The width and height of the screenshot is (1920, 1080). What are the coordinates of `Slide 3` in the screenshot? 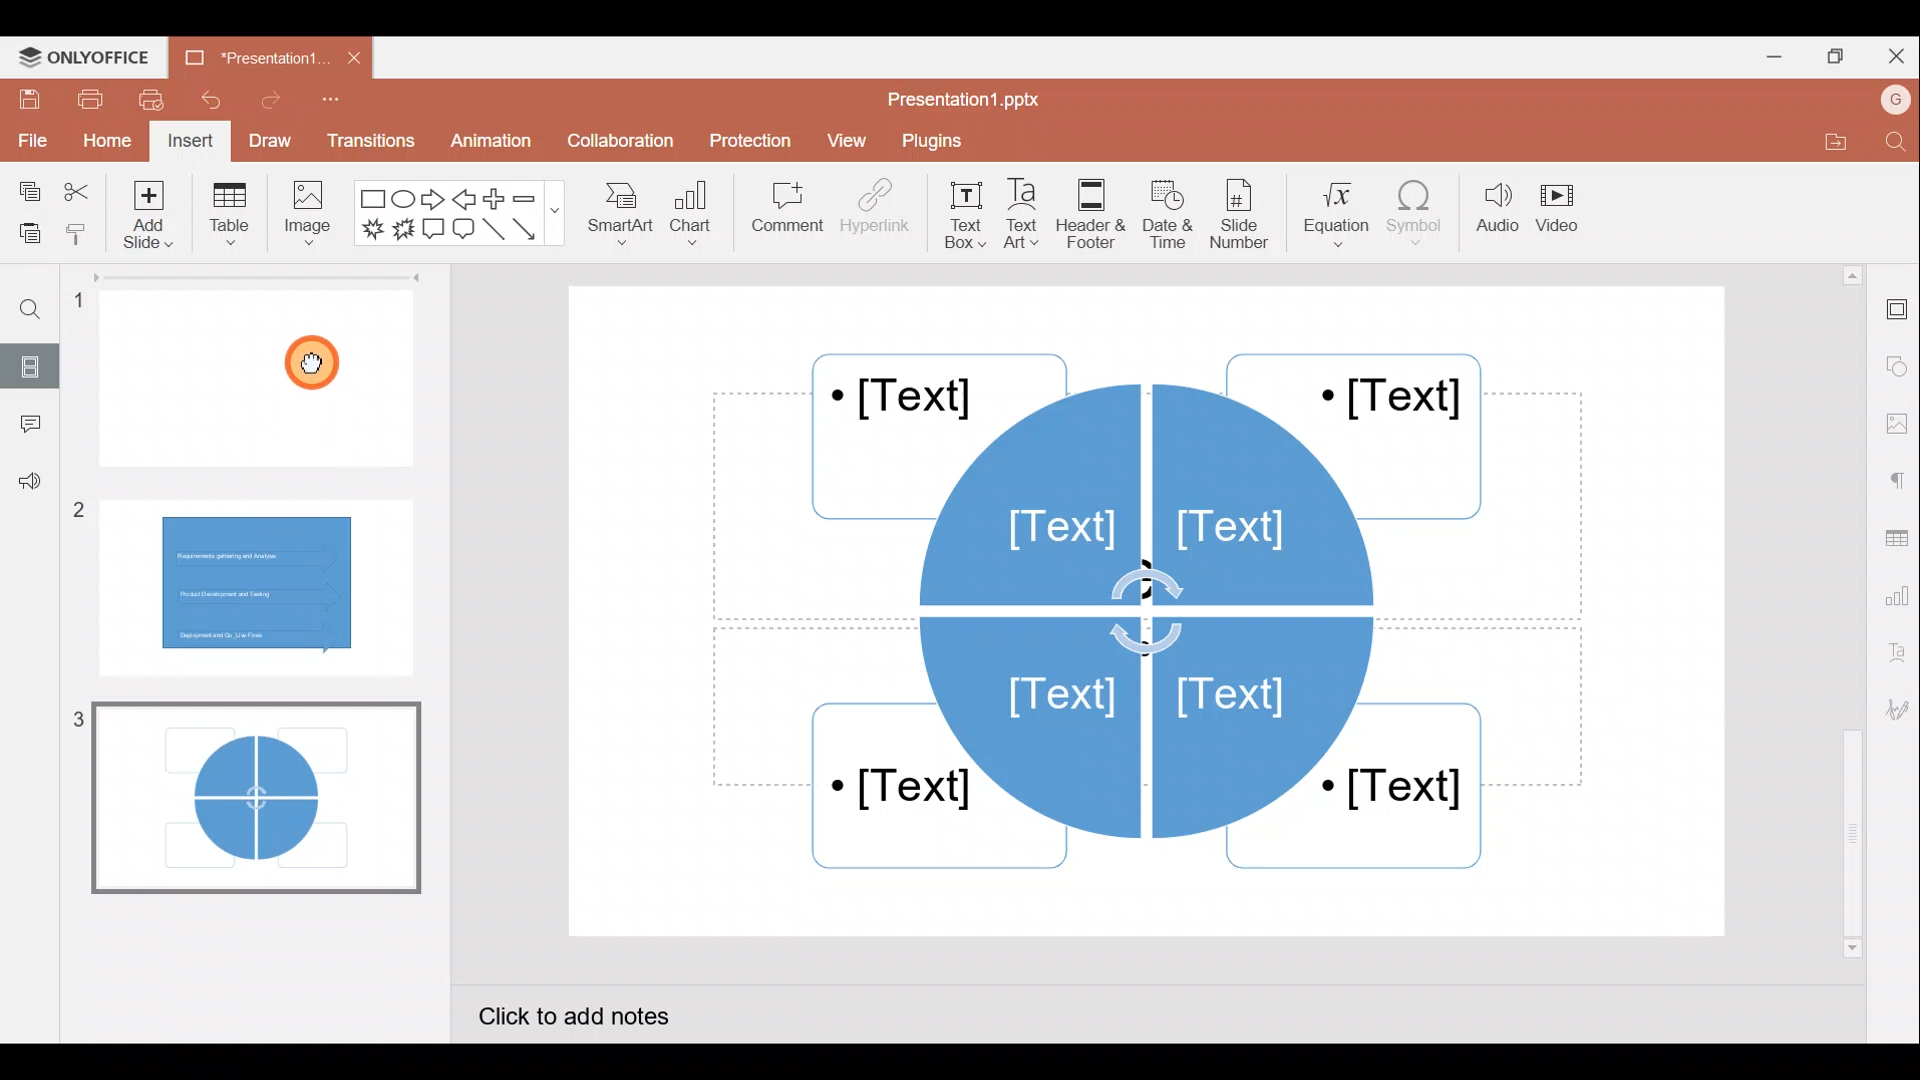 It's located at (250, 796).